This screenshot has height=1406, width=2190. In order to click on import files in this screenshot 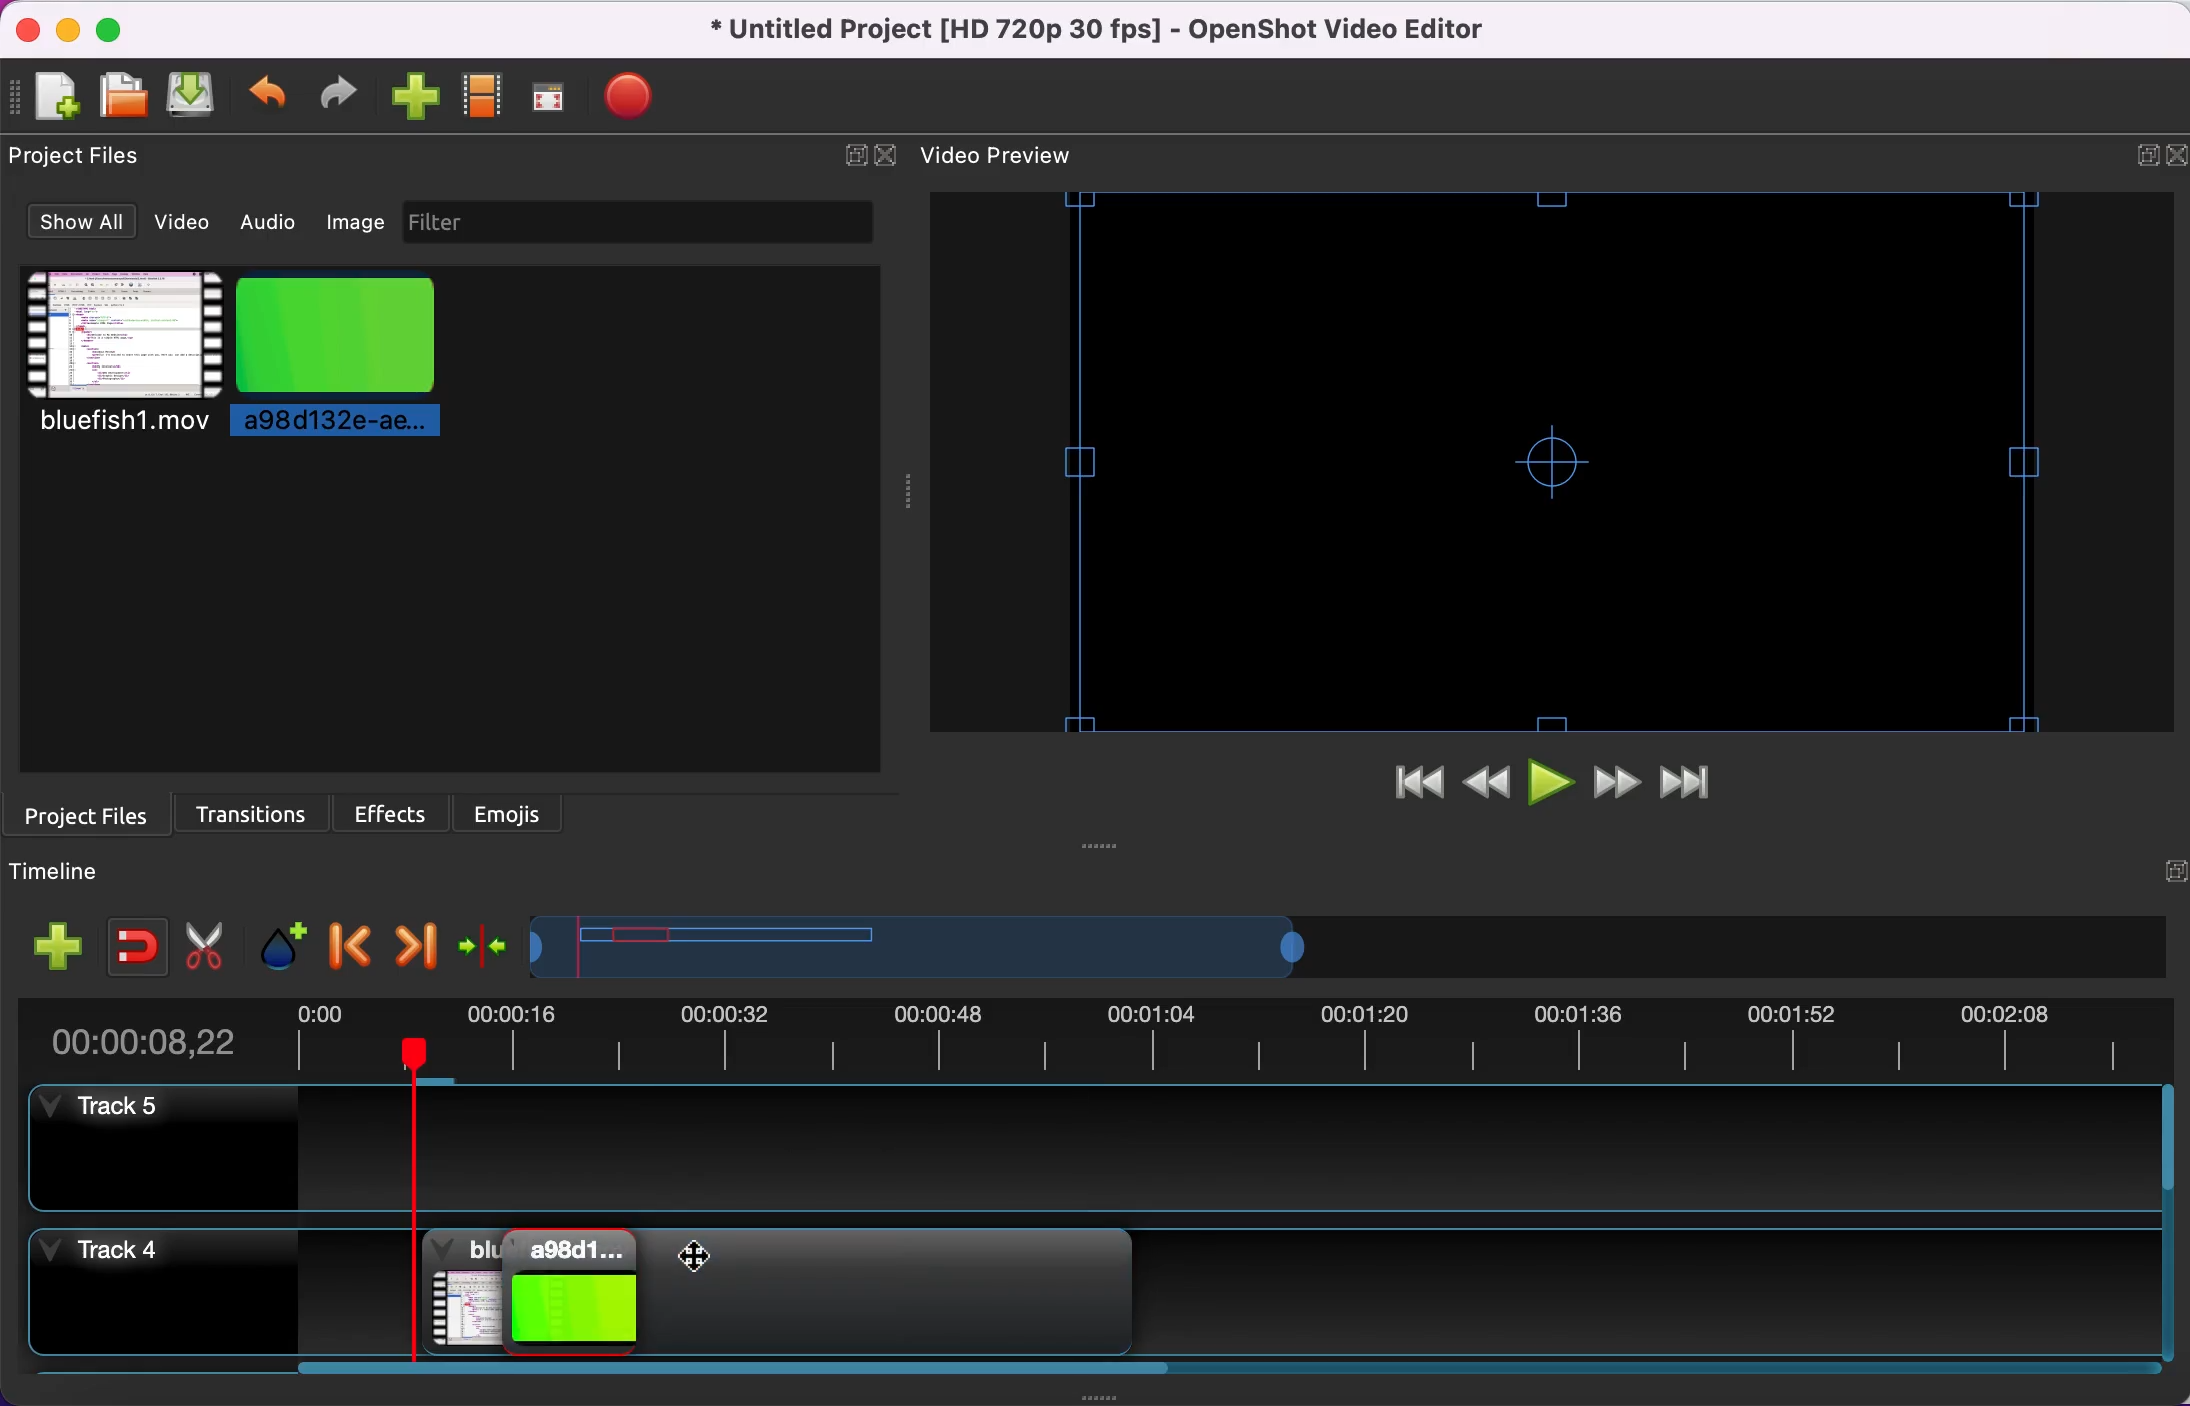, I will do `click(408, 101)`.